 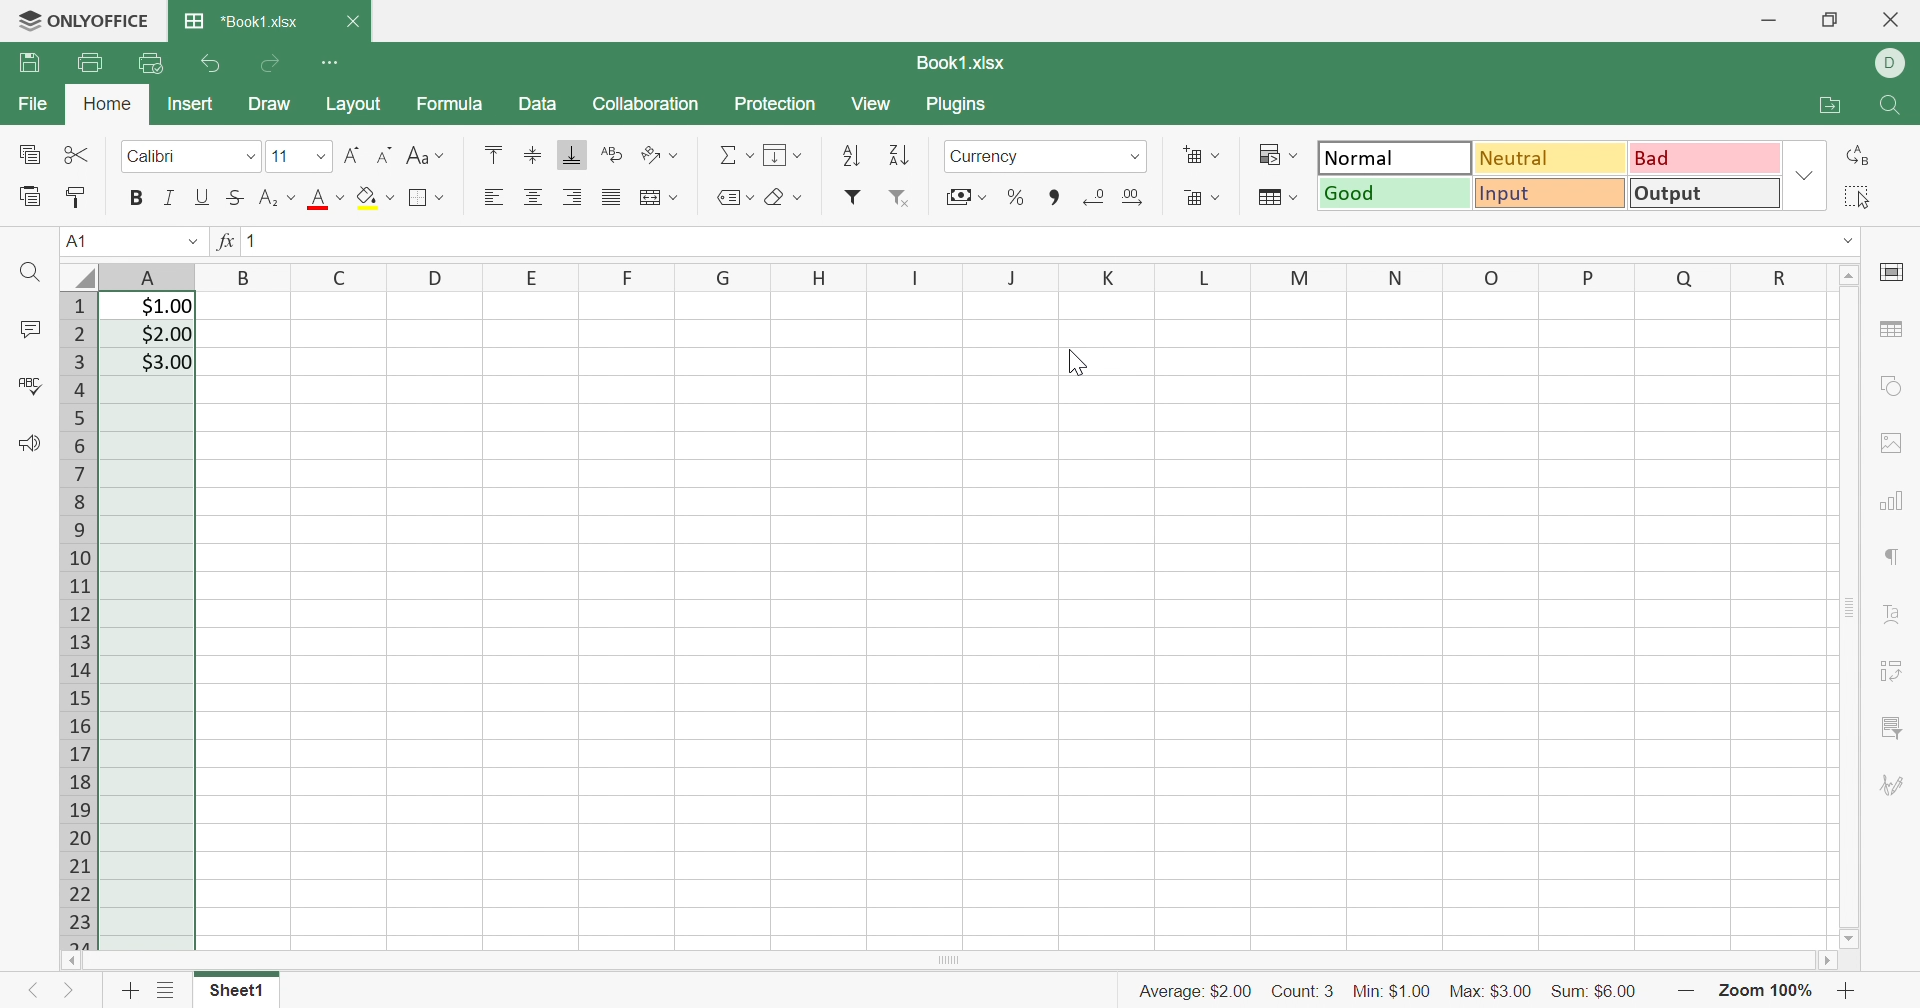 I want to click on Delete cells, so click(x=1201, y=198).